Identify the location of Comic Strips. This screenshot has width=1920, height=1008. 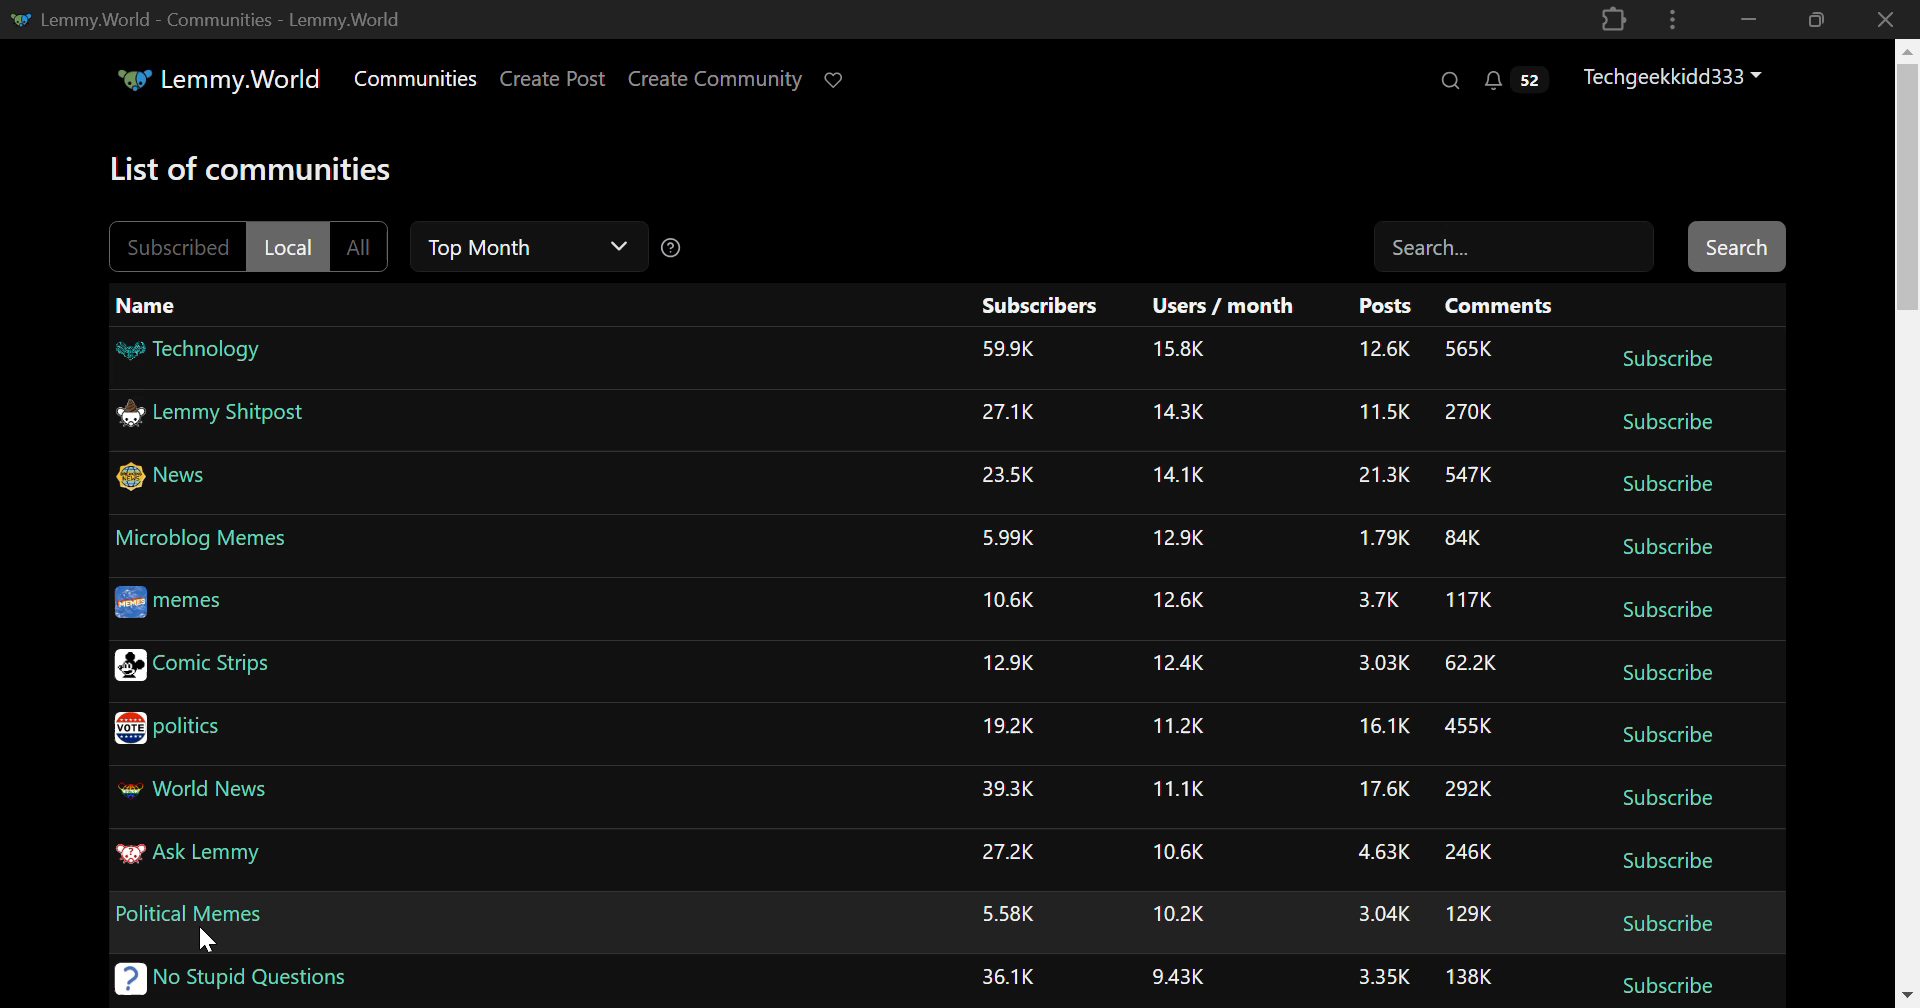
(193, 666).